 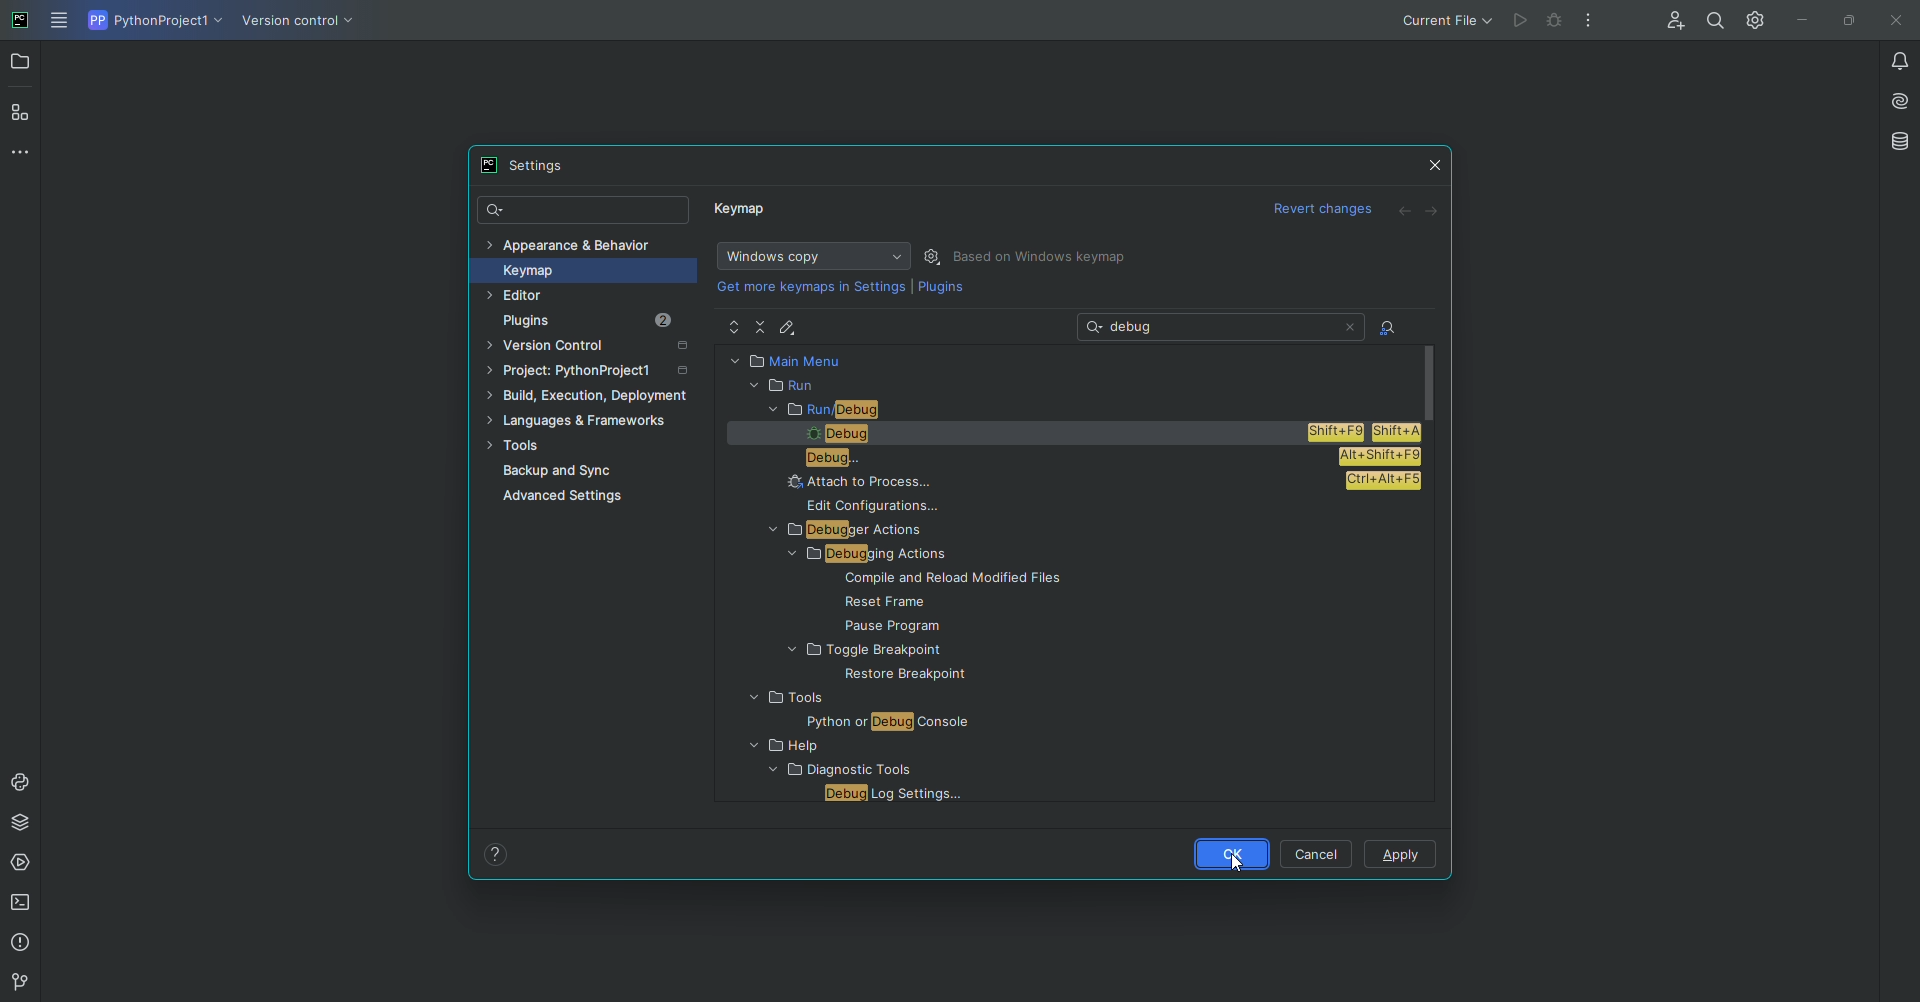 What do you see at coordinates (960, 602) in the screenshot?
I see `FILE NAME` at bounding box center [960, 602].